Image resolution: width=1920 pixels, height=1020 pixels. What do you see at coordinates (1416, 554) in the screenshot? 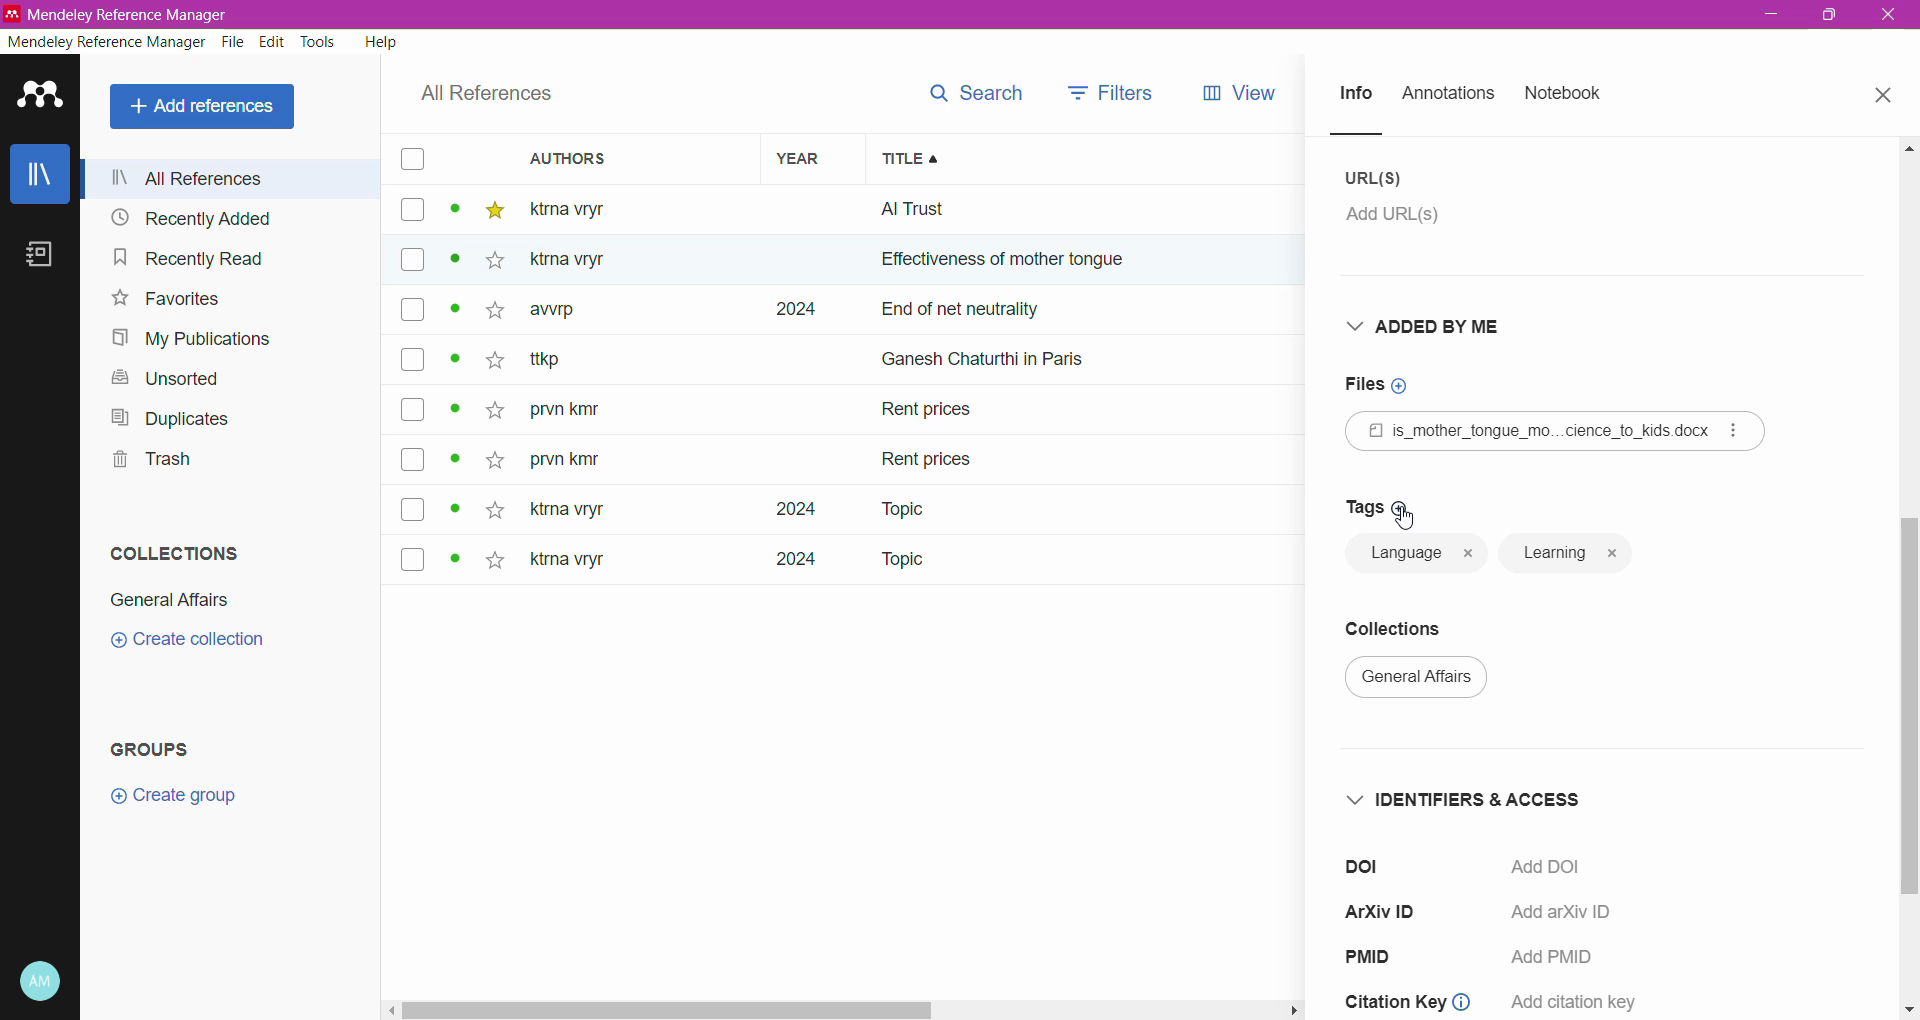
I see `language ` at bounding box center [1416, 554].